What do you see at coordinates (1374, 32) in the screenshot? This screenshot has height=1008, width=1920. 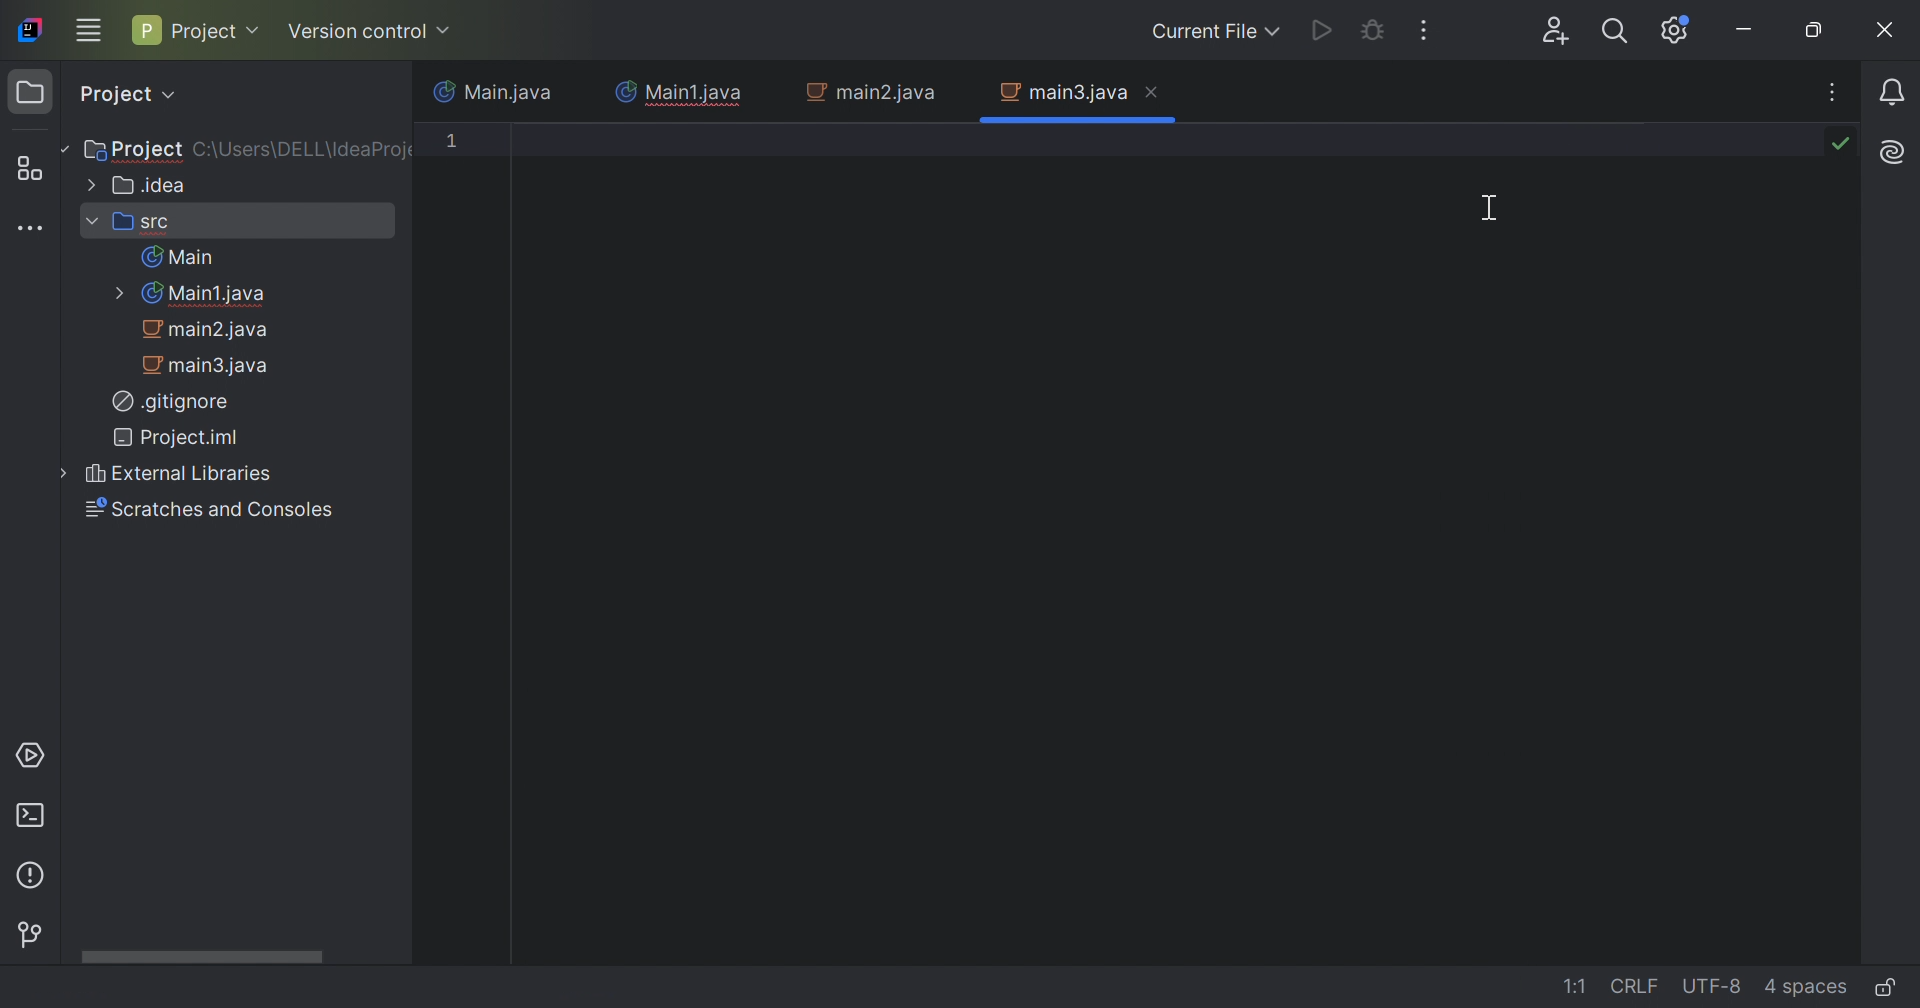 I see `Debug` at bounding box center [1374, 32].